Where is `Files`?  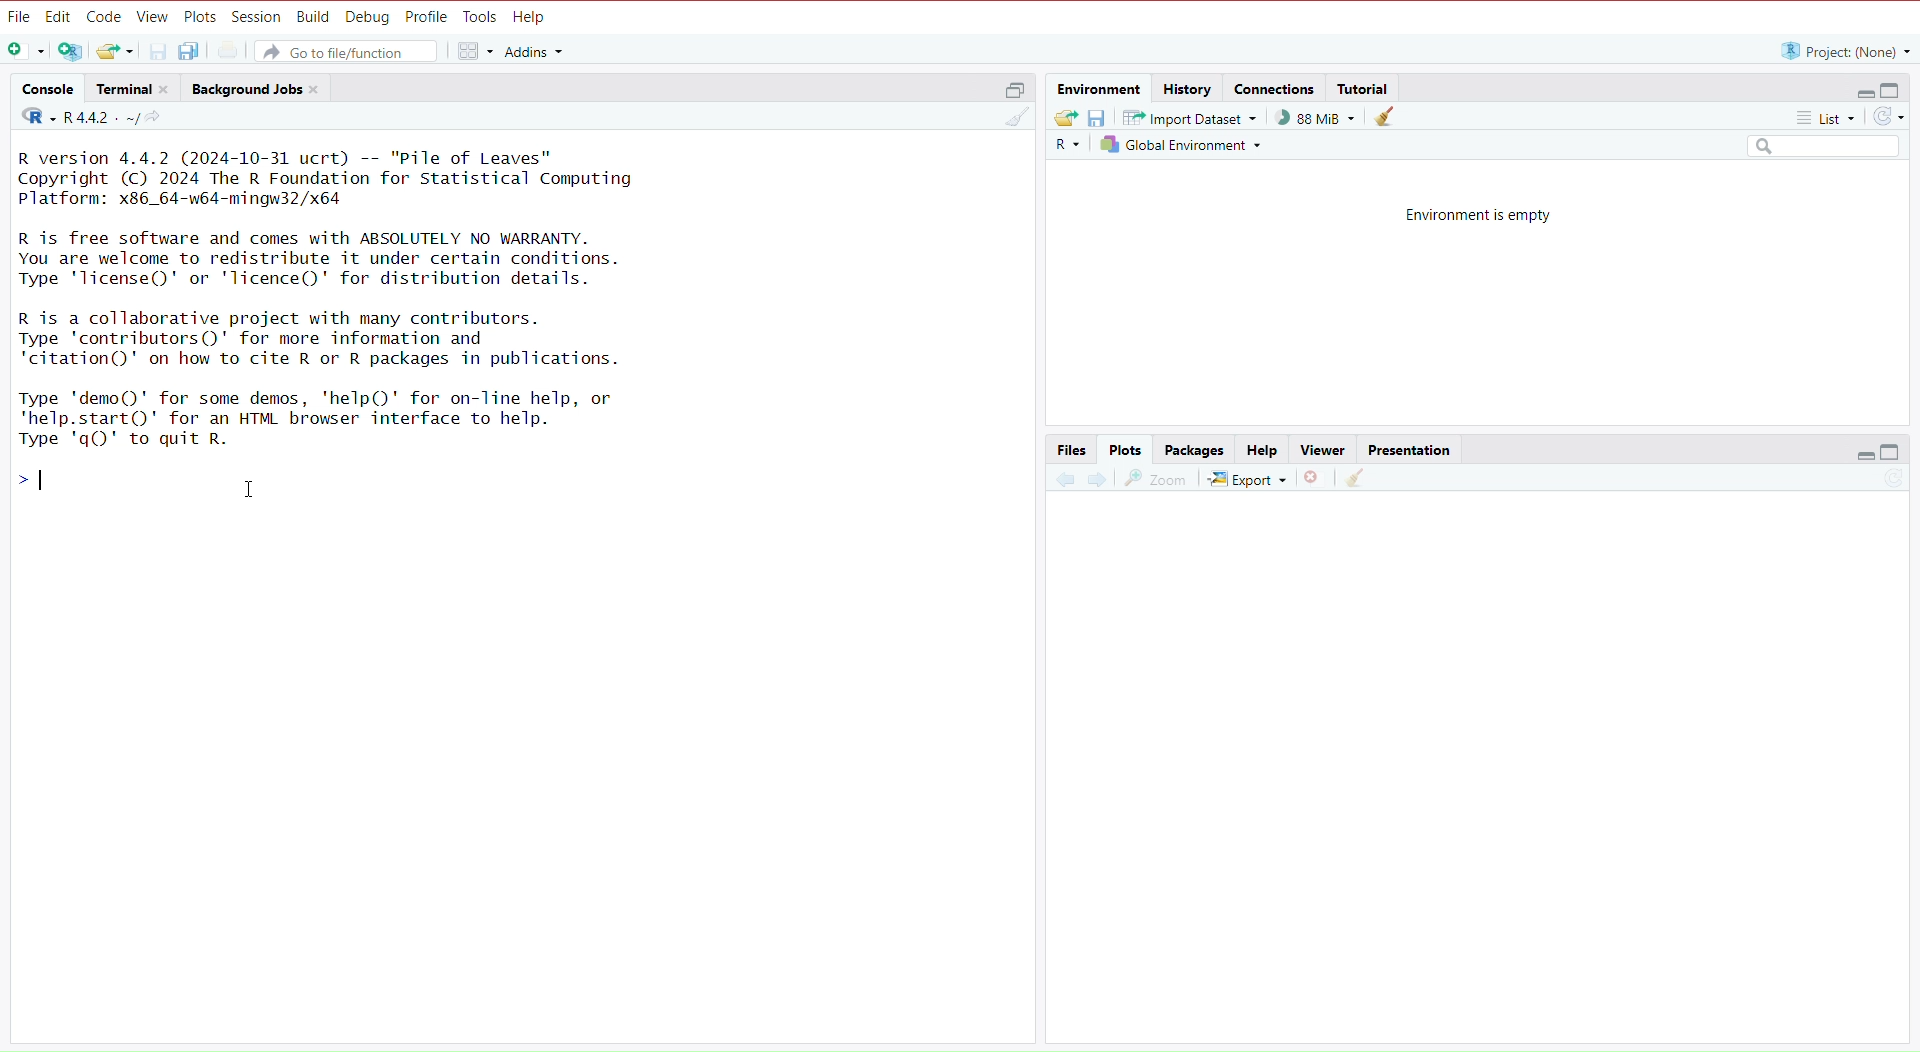
Files is located at coordinates (1071, 448).